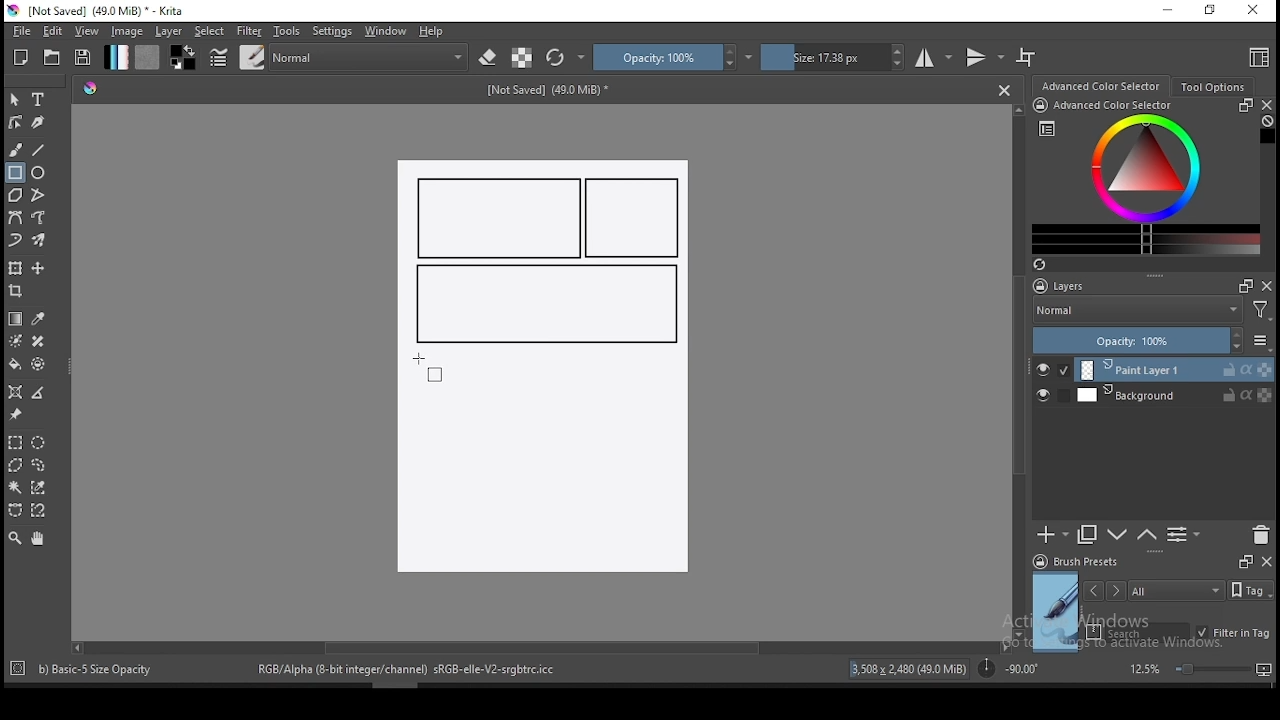  Describe the element at coordinates (147, 57) in the screenshot. I see `pattern` at that location.